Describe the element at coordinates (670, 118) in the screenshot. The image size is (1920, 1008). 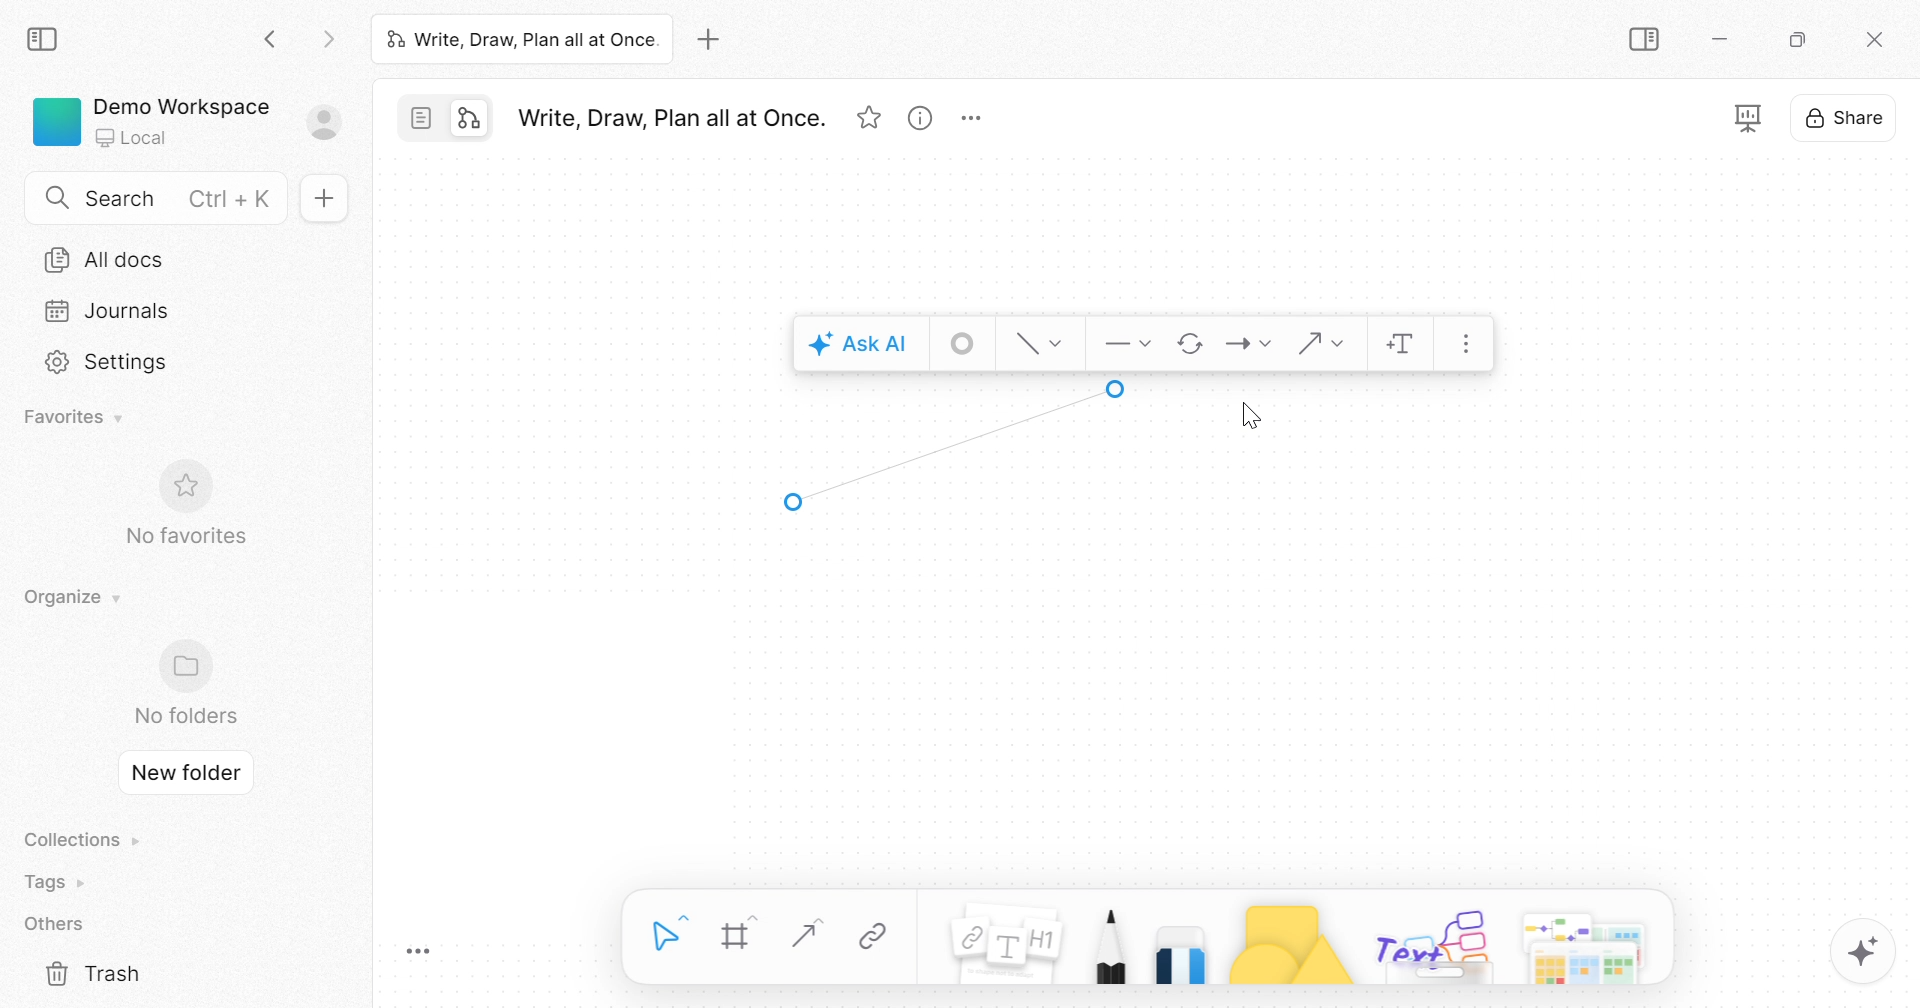
I see `Write, Draw, Plan all at Once.` at that location.